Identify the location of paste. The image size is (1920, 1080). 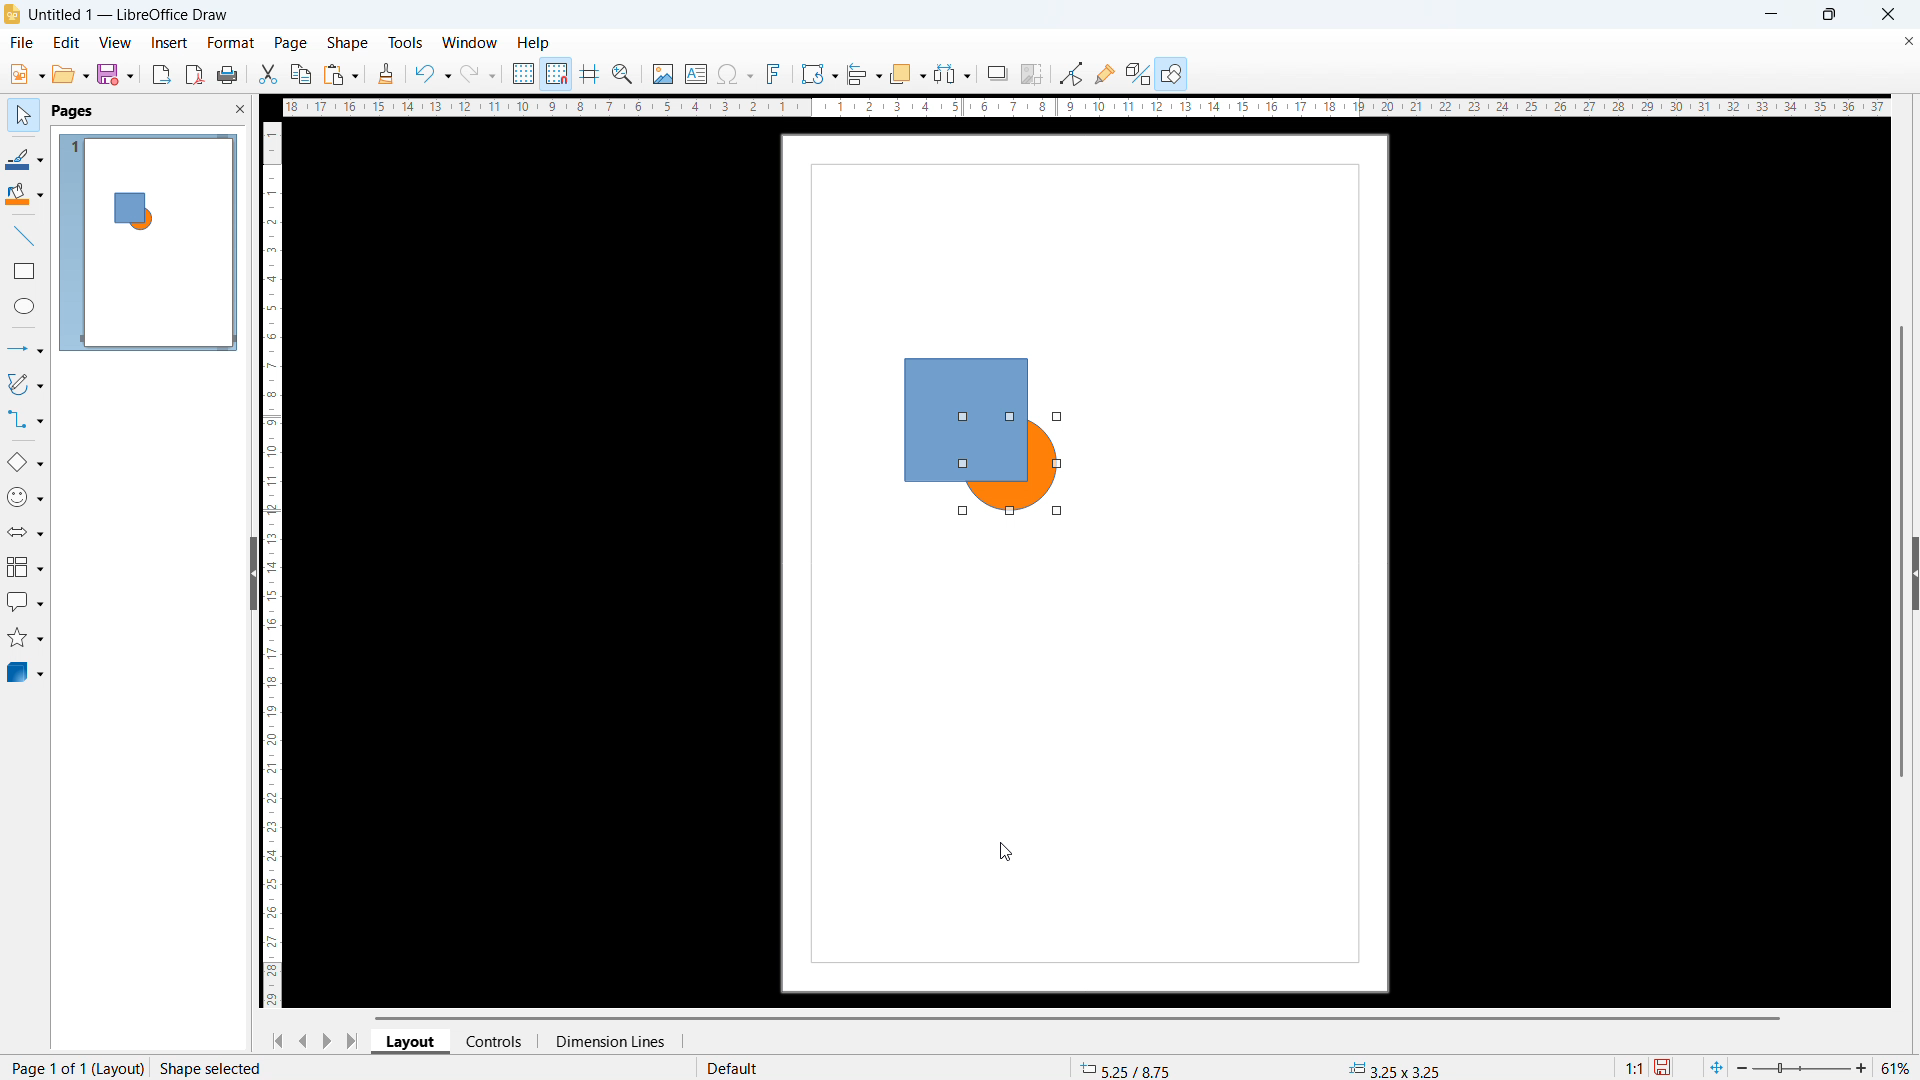
(341, 74).